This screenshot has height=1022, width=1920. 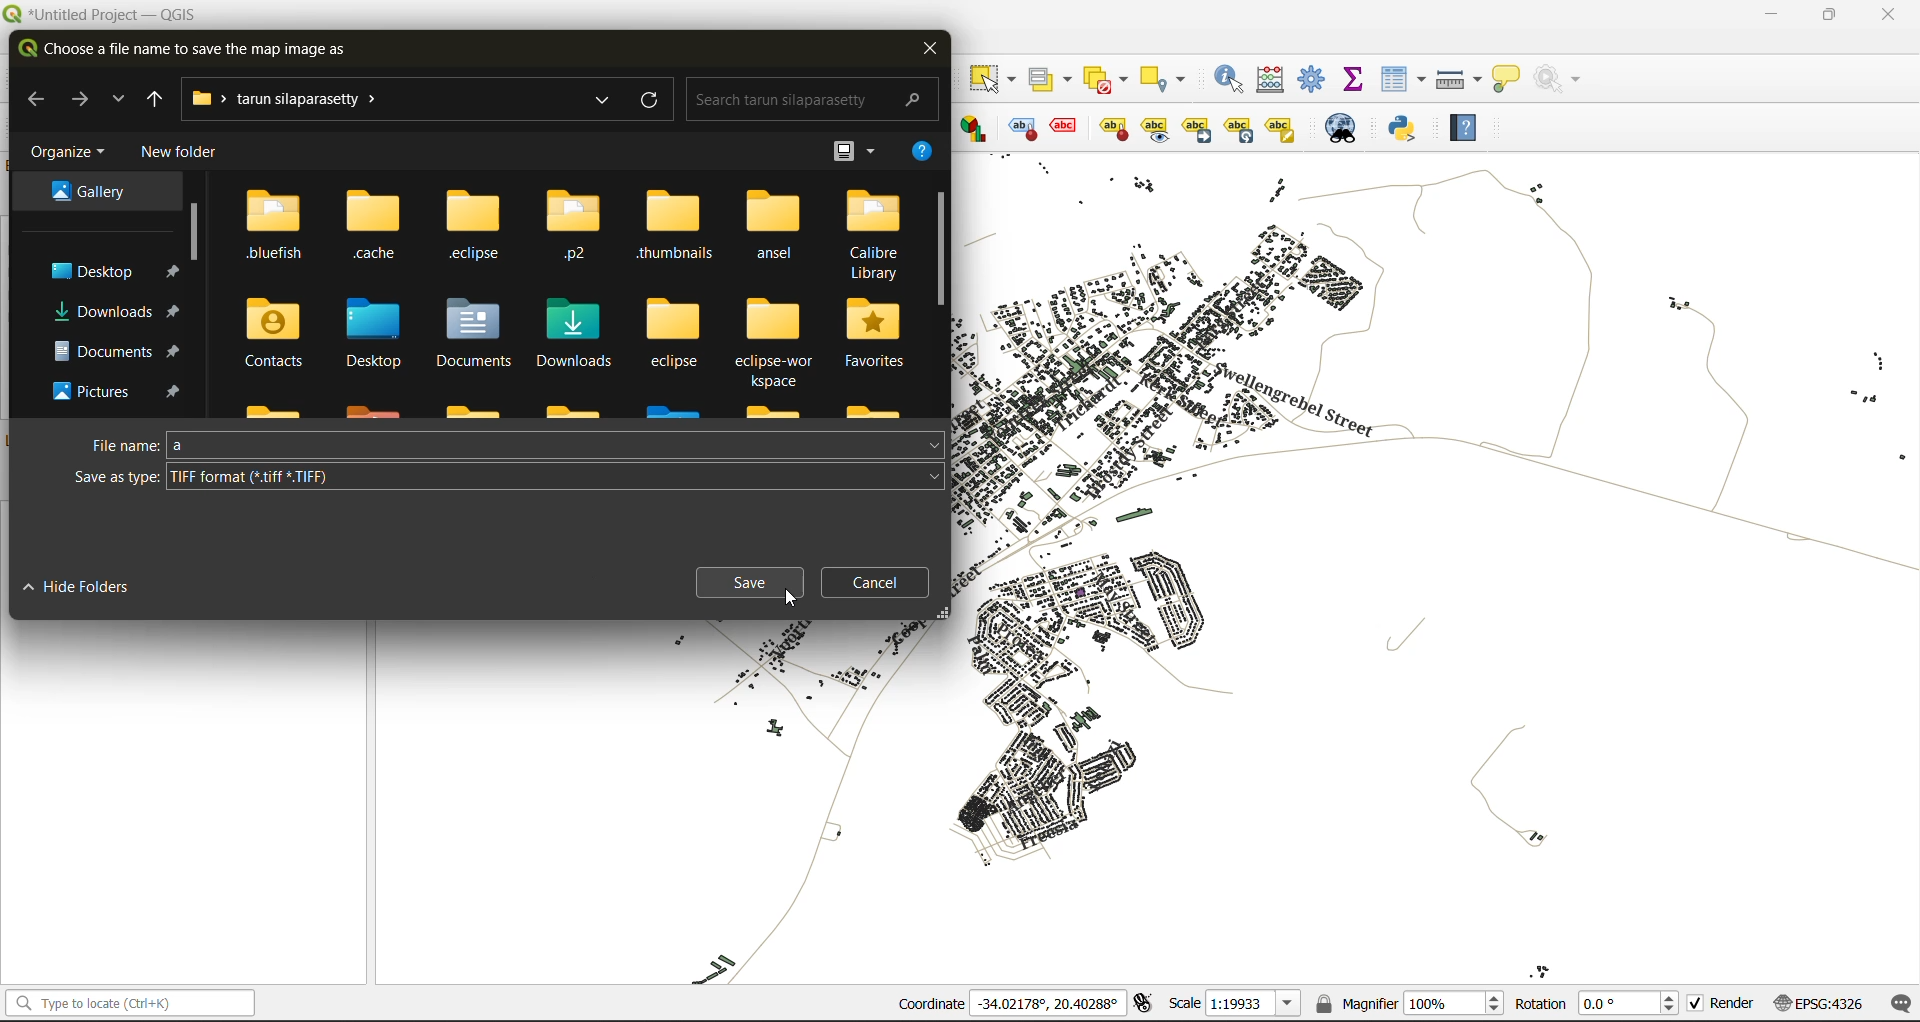 I want to click on vertical scroll bar, so click(x=191, y=229).